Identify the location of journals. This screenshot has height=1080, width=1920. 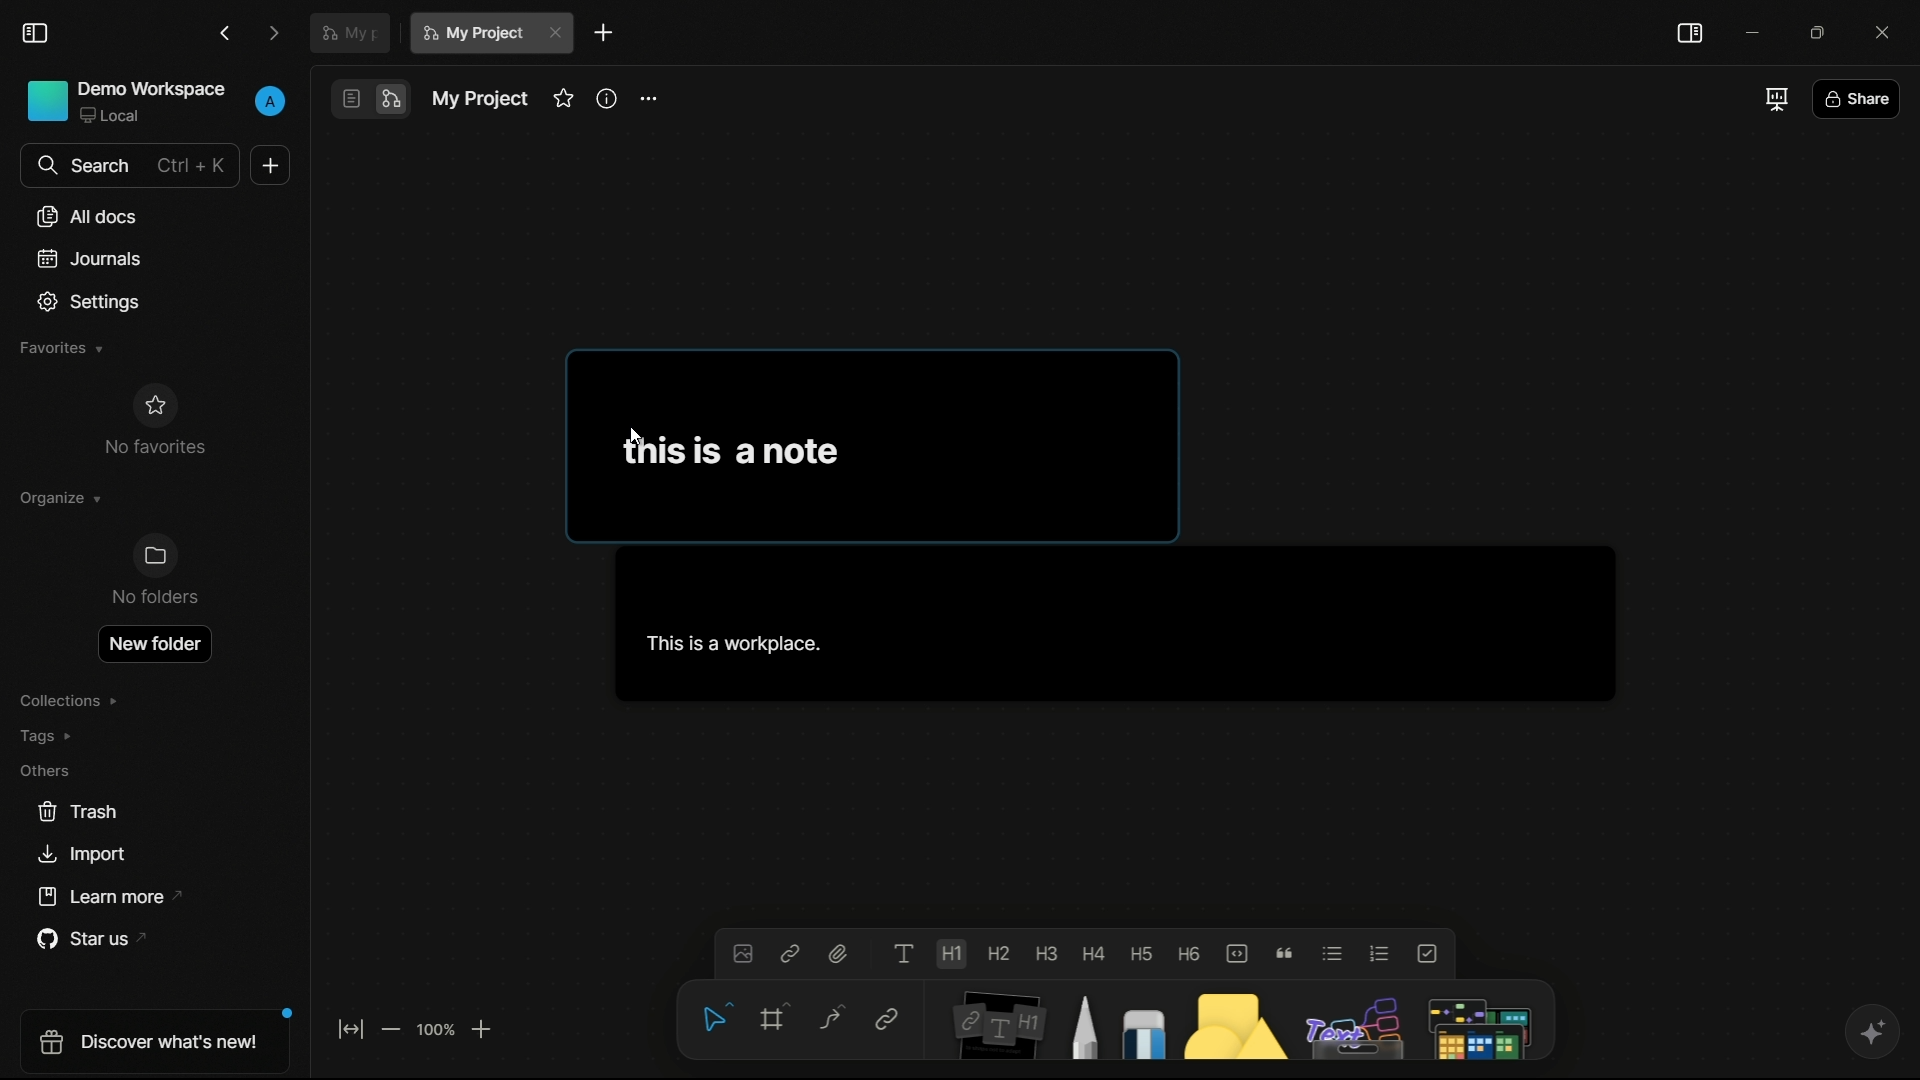
(95, 255).